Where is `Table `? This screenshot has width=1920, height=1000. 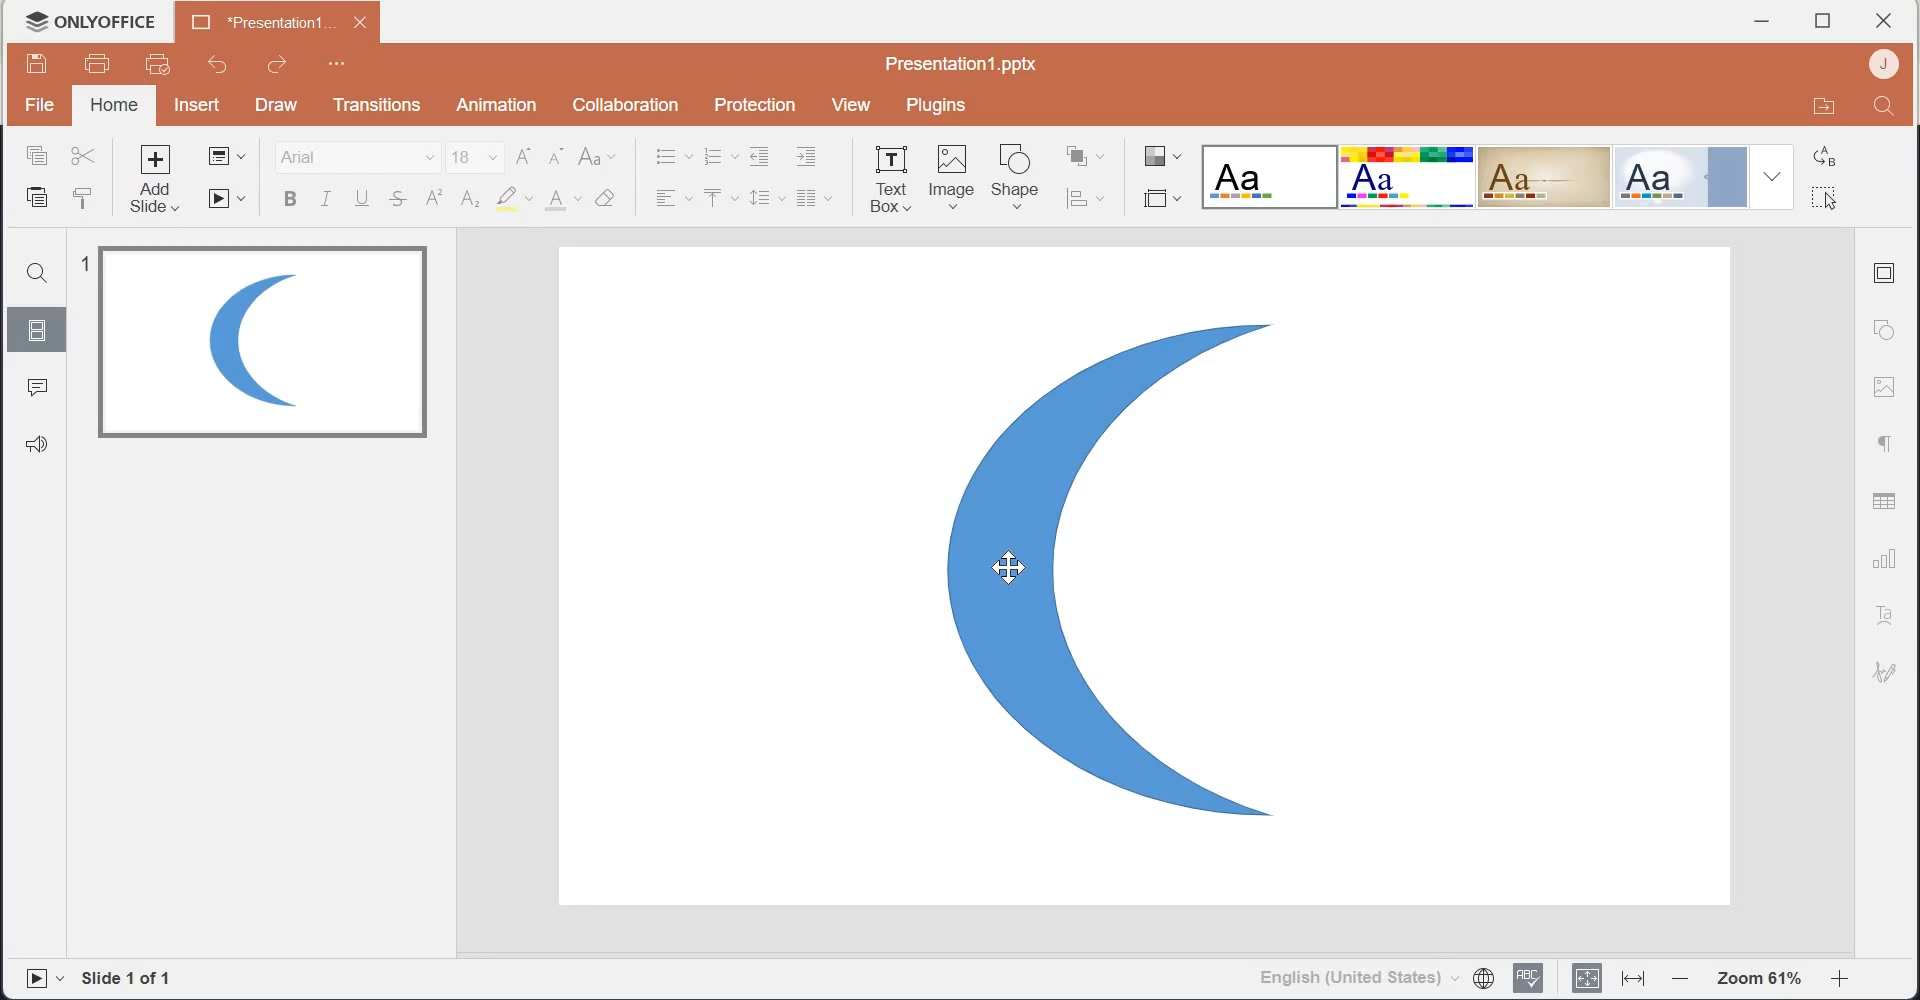 Table  is located at coordinates (1889, 501).